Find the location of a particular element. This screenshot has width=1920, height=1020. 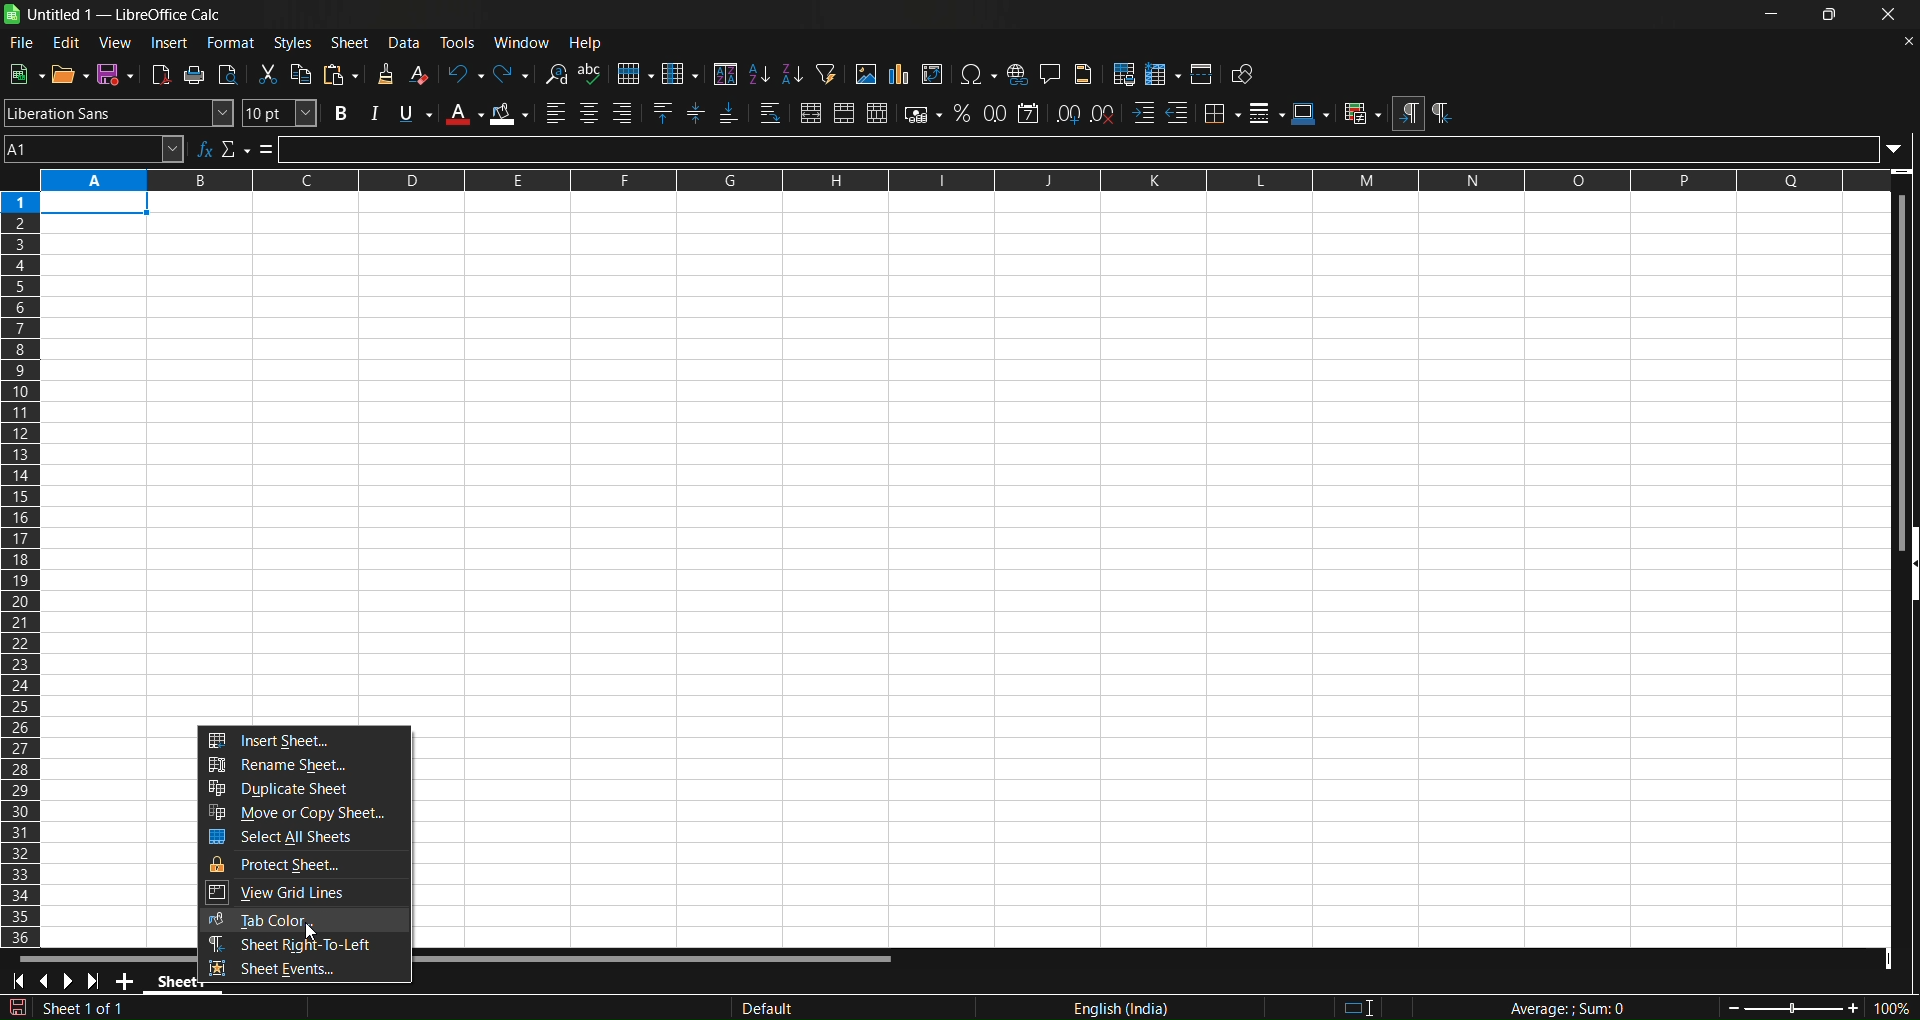

add decimal place is located at coordinates (1070, 112).